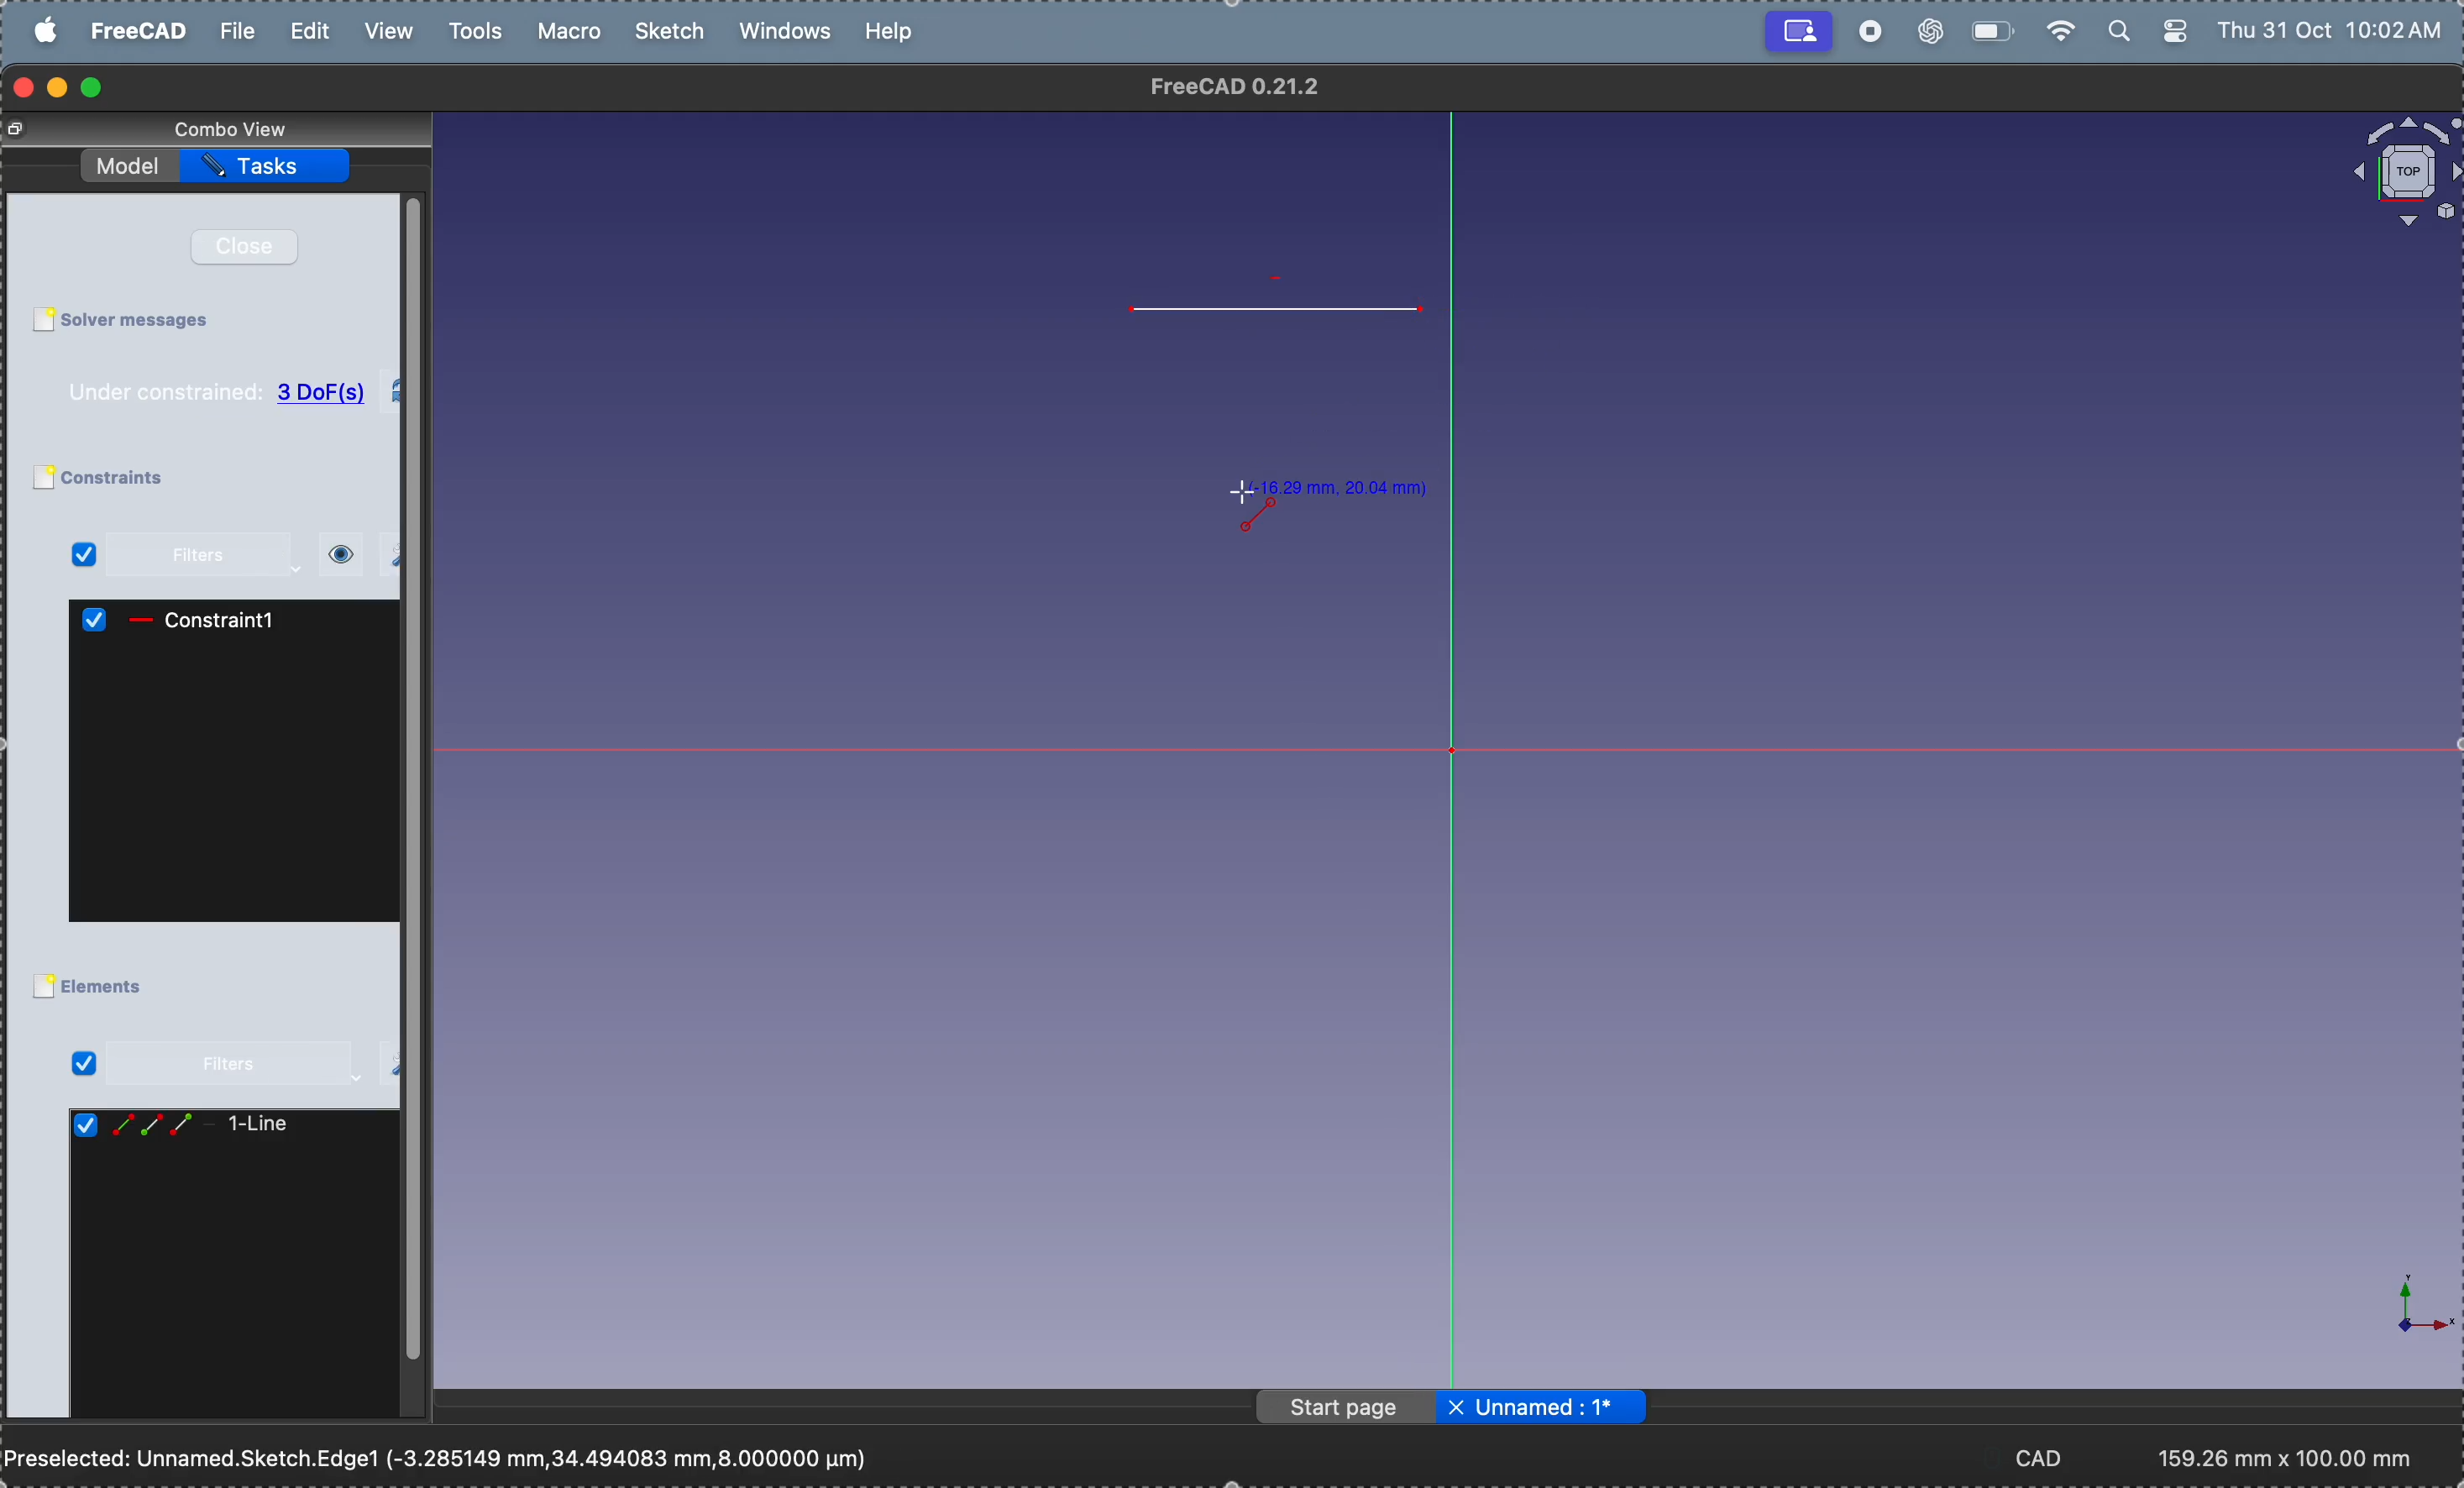  Describe the element at coordinates (1237, 86) in the screenshot. I see `FreeCAD 0.21.2` at that location.